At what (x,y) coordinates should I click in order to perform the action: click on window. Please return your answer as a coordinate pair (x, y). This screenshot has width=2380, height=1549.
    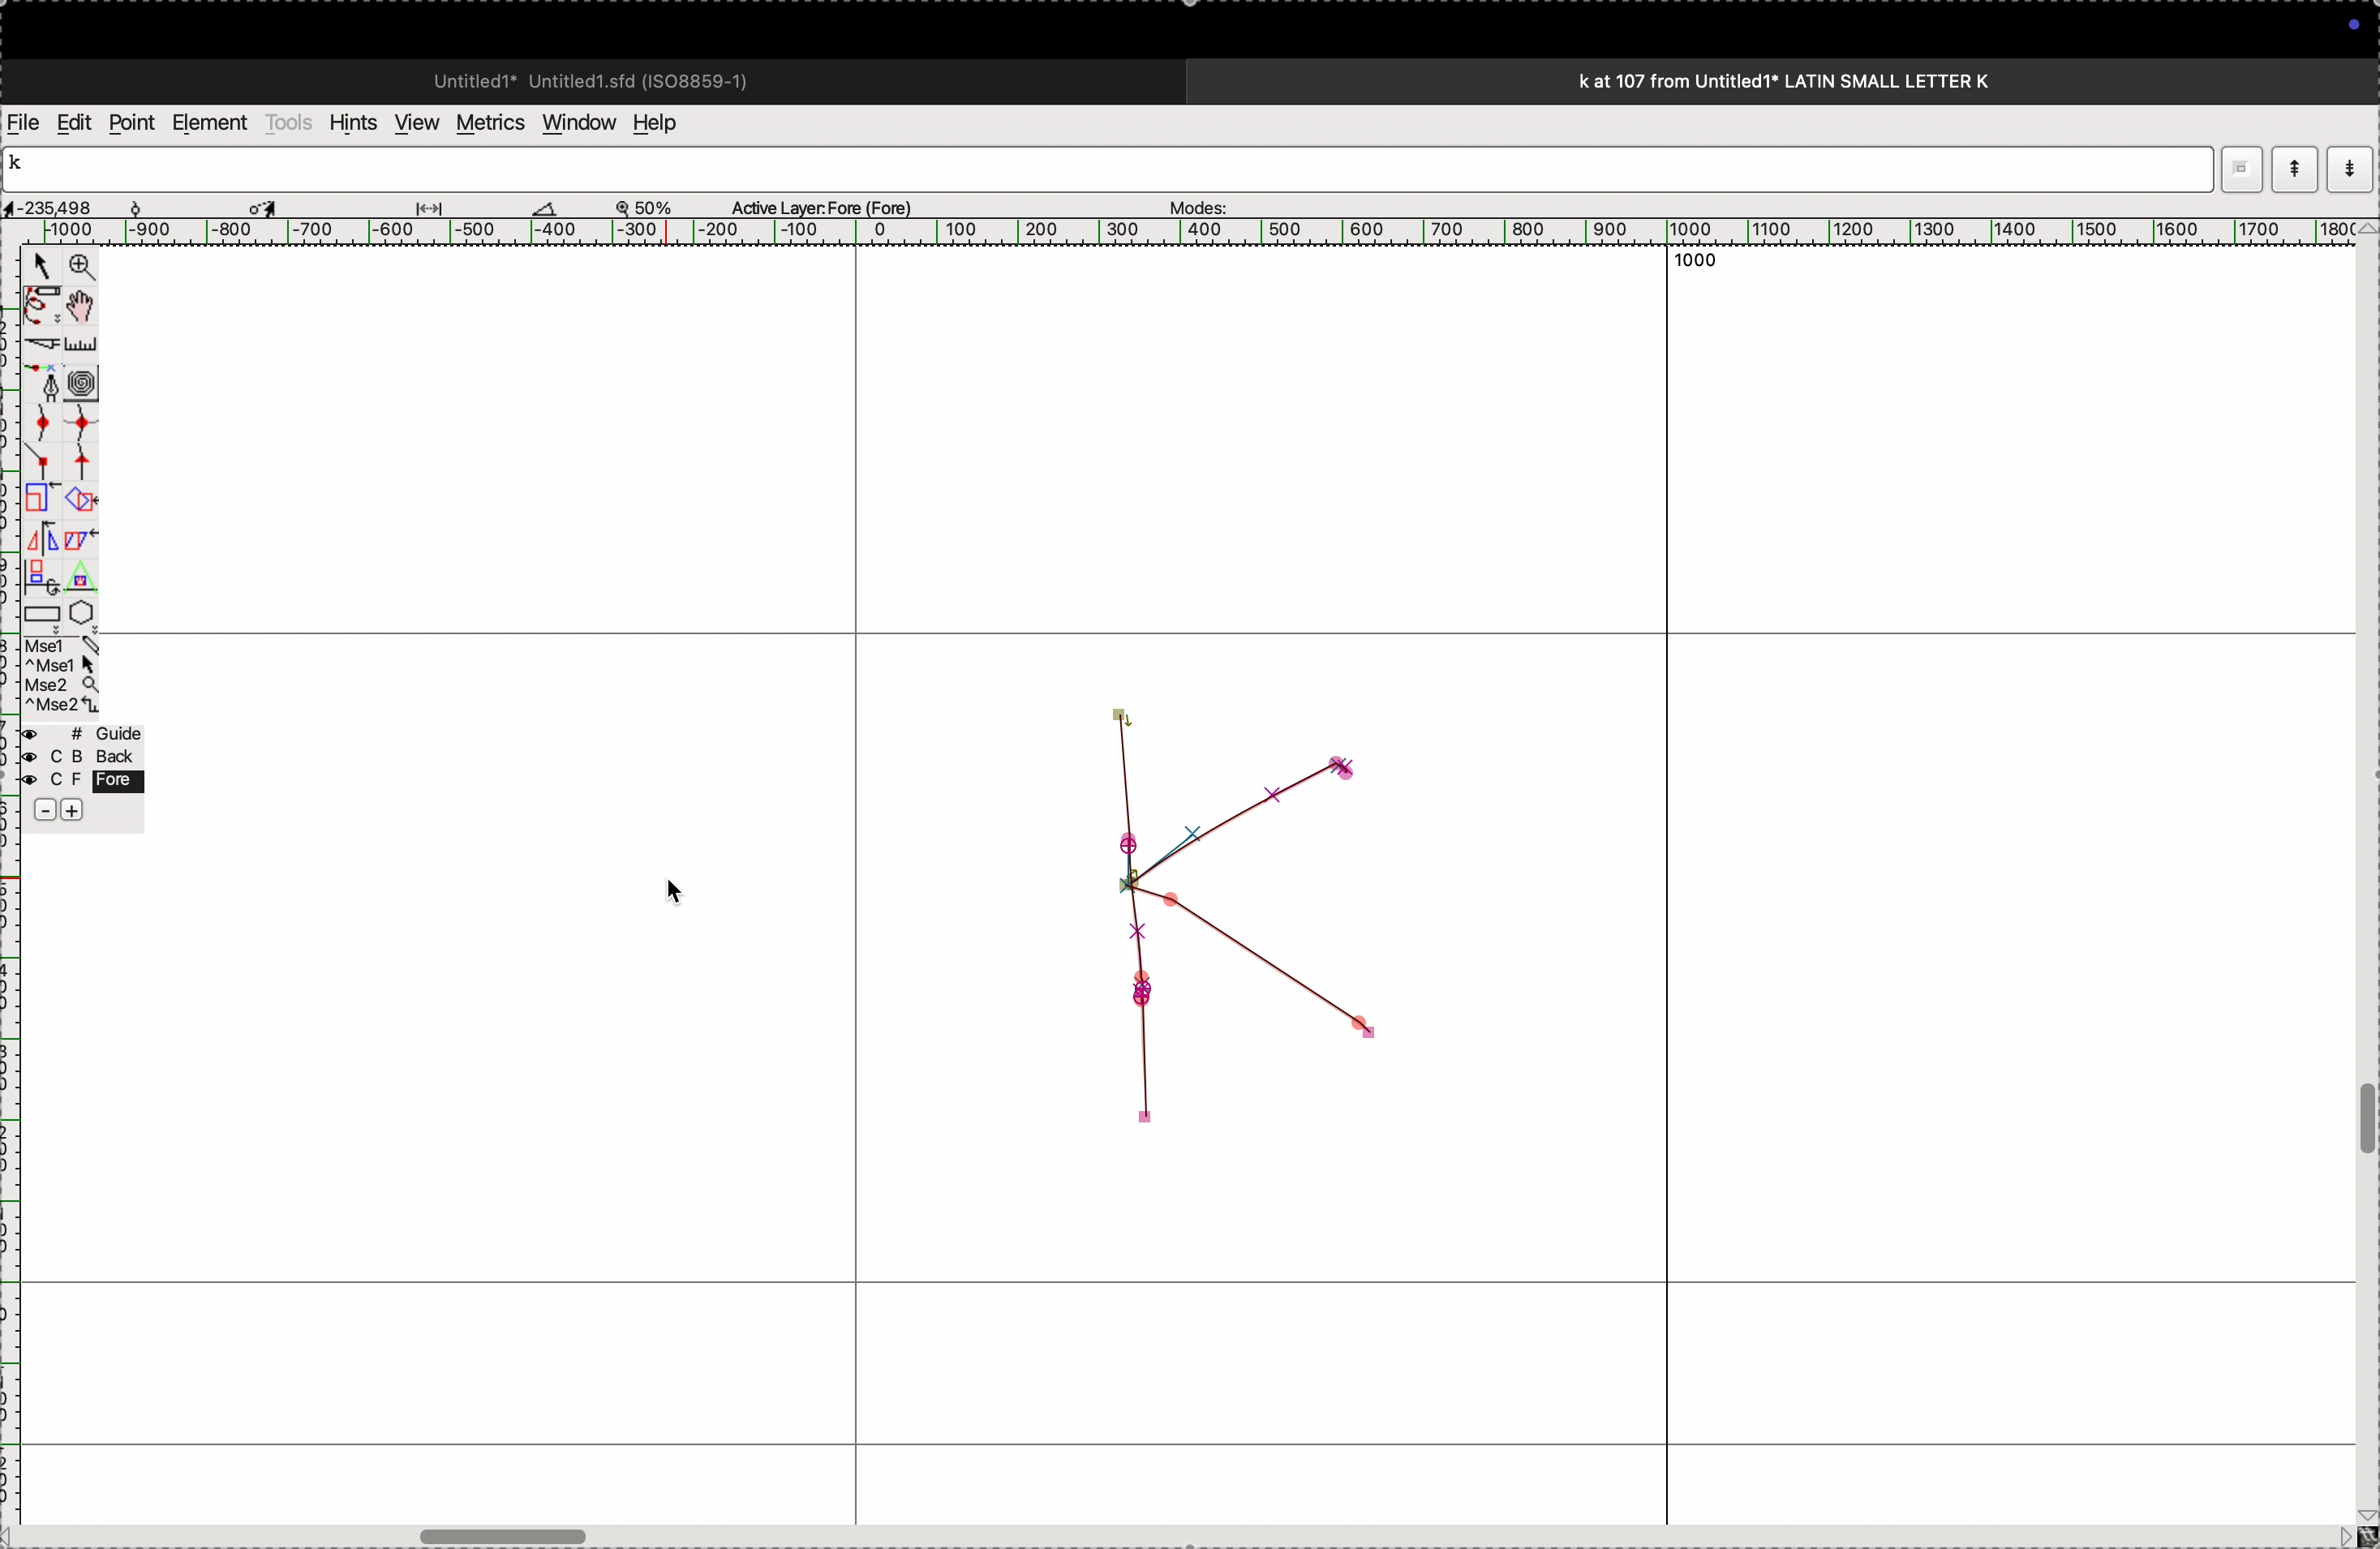
    Looking at the image, I should click on (575, 121).